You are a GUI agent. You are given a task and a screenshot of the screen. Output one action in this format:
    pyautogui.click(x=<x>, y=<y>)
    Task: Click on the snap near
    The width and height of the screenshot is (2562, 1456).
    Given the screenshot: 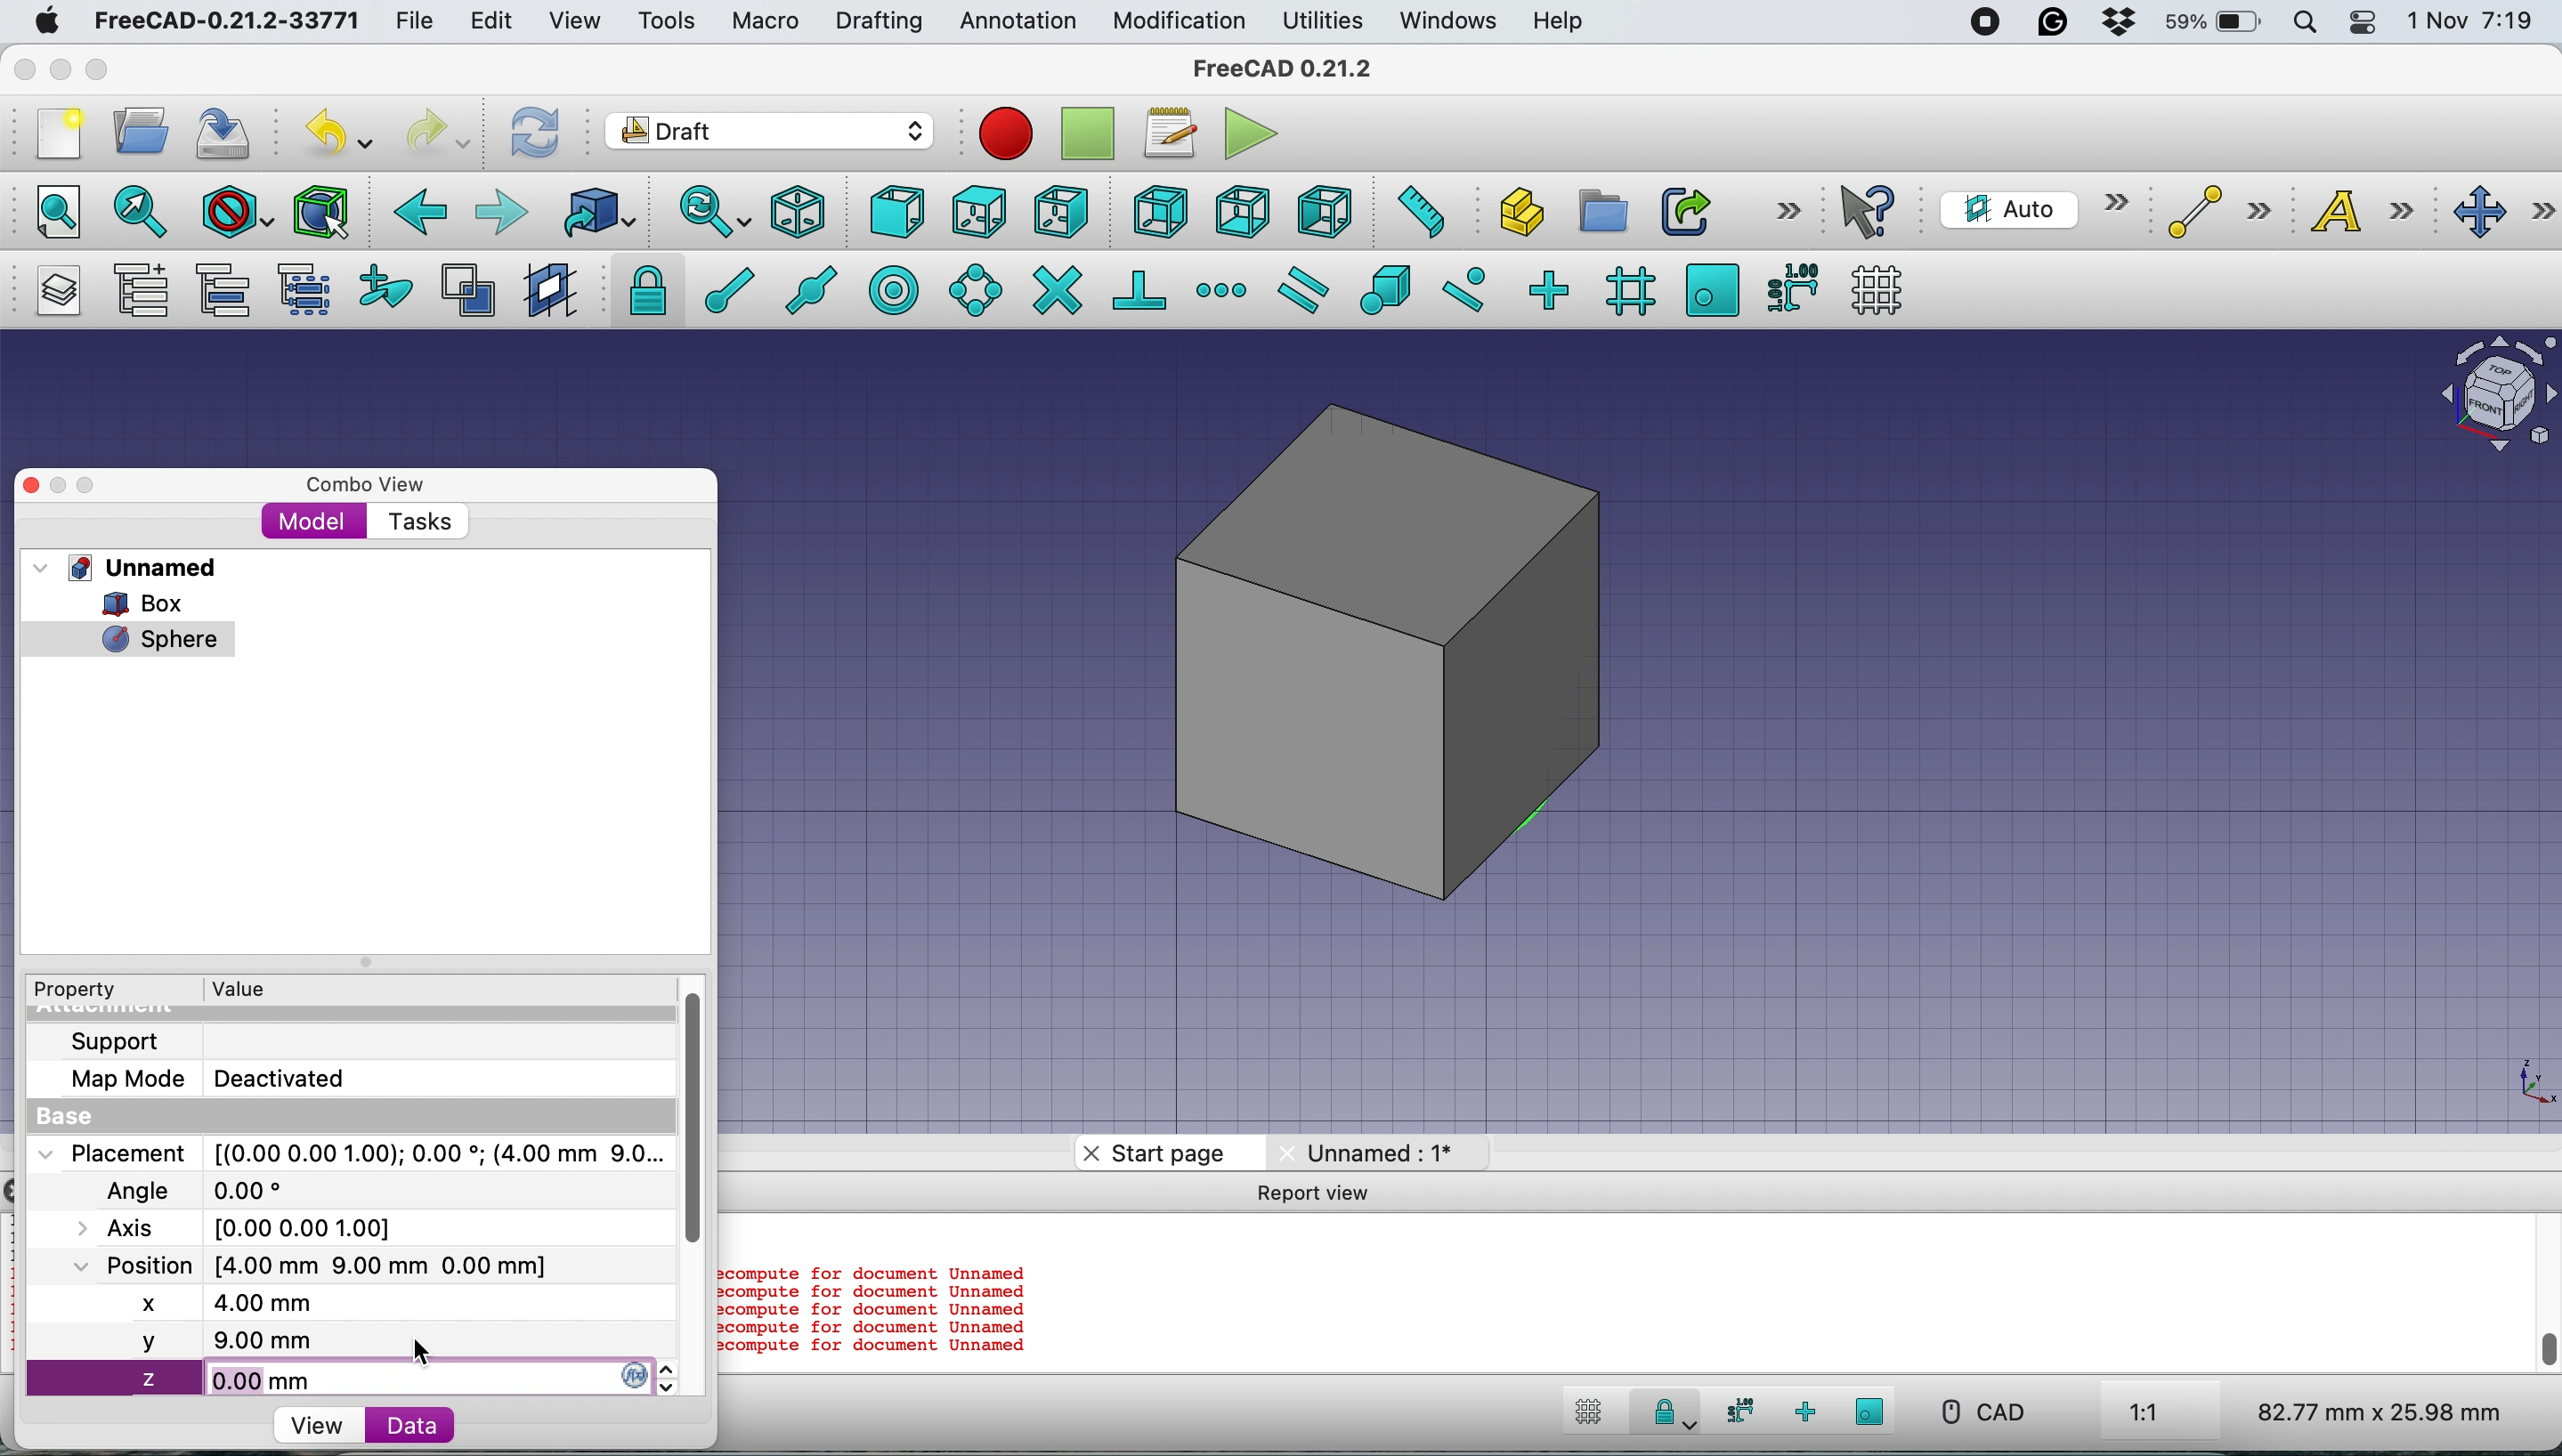 What is the action you would take?
    pyautogui.click(x=1464, y=287)
    